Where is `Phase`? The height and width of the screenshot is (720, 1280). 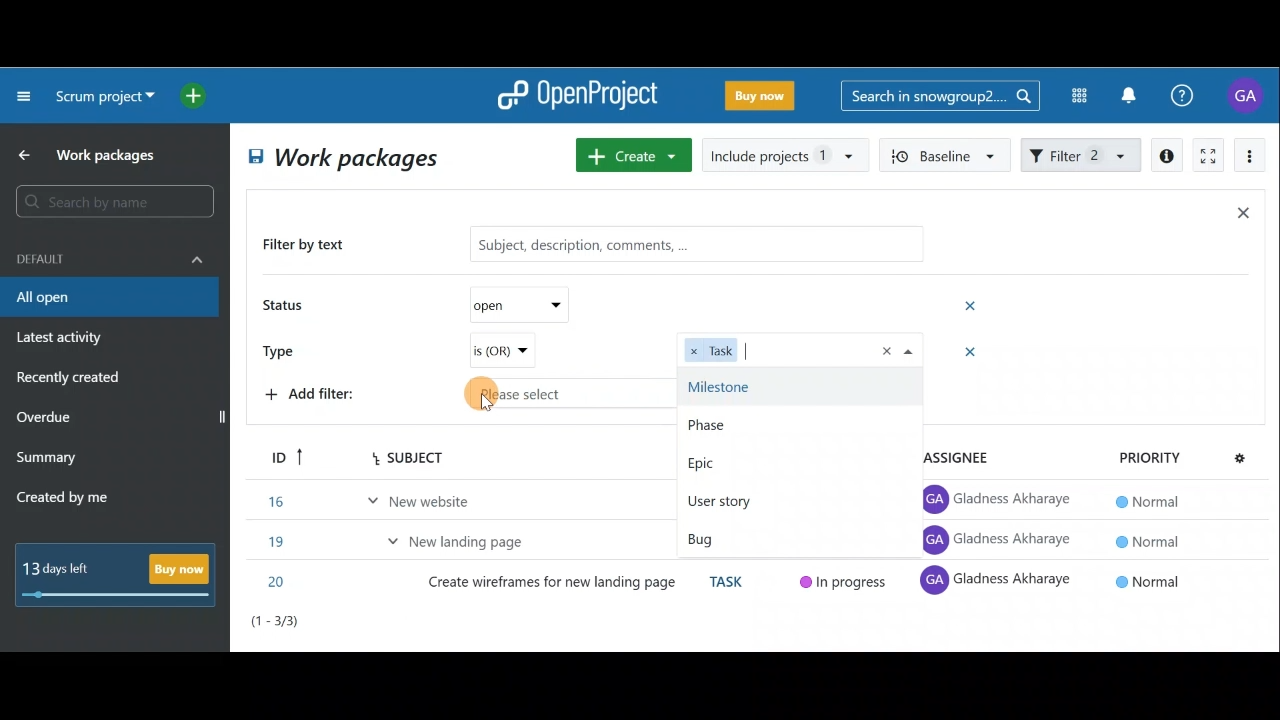 Phase is located at coordinates (797, 461).